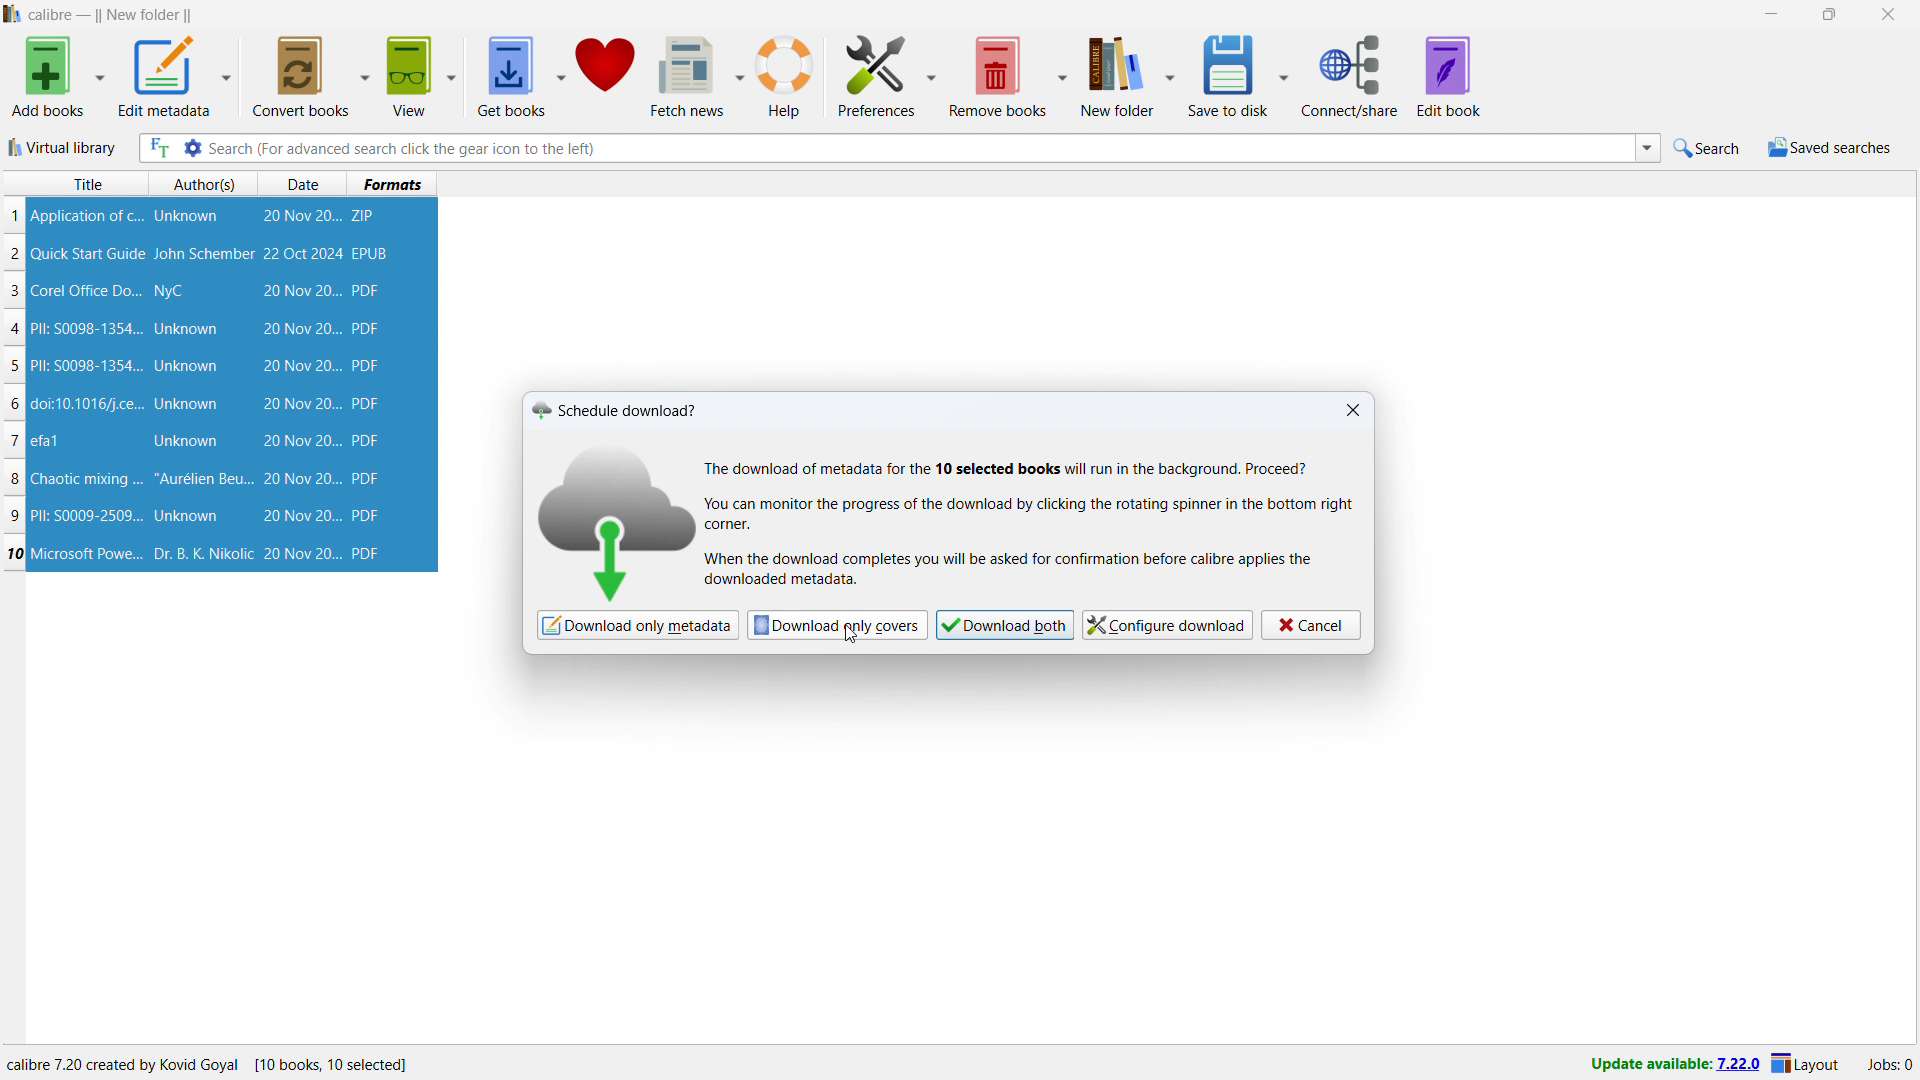 This screenshot has width=1920, height=1080. Describe the element at coordinates (1118, 74) in the screenshot. I see `new folder ` at that location.